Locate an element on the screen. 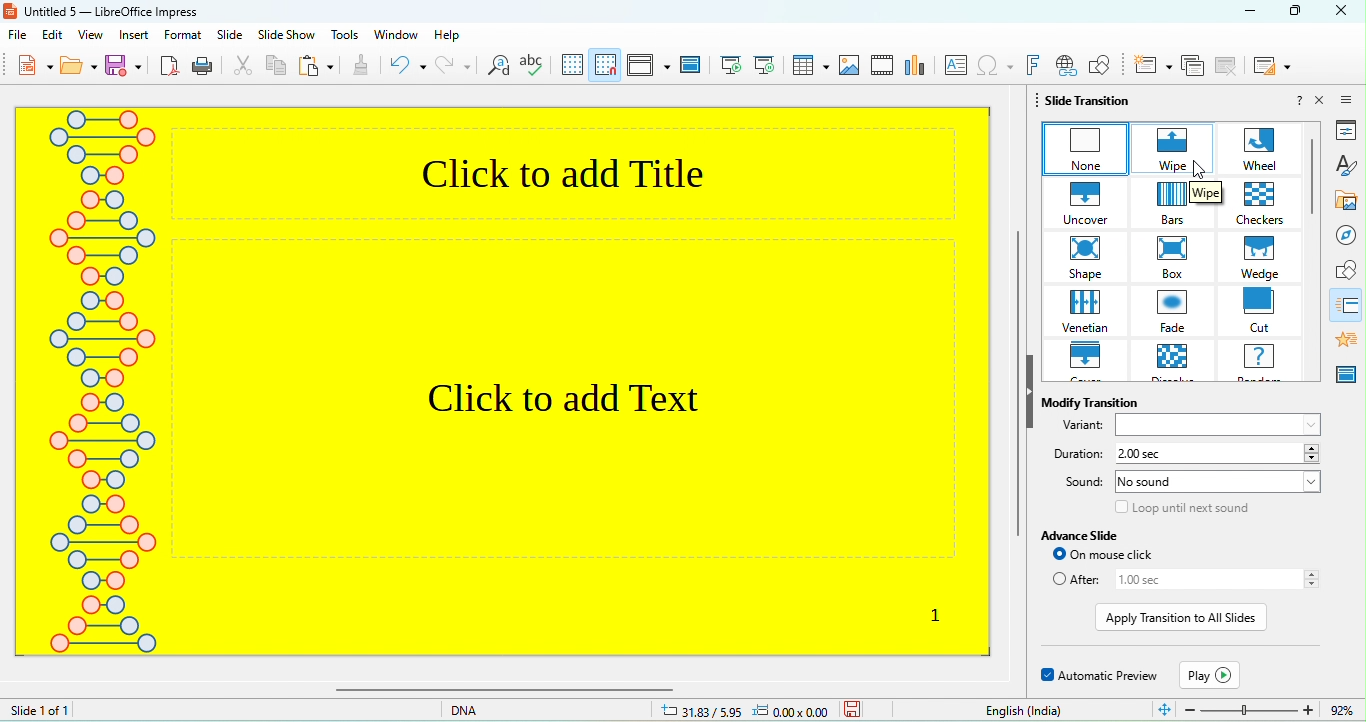  slide layout is located at coordinates (1273, 67).